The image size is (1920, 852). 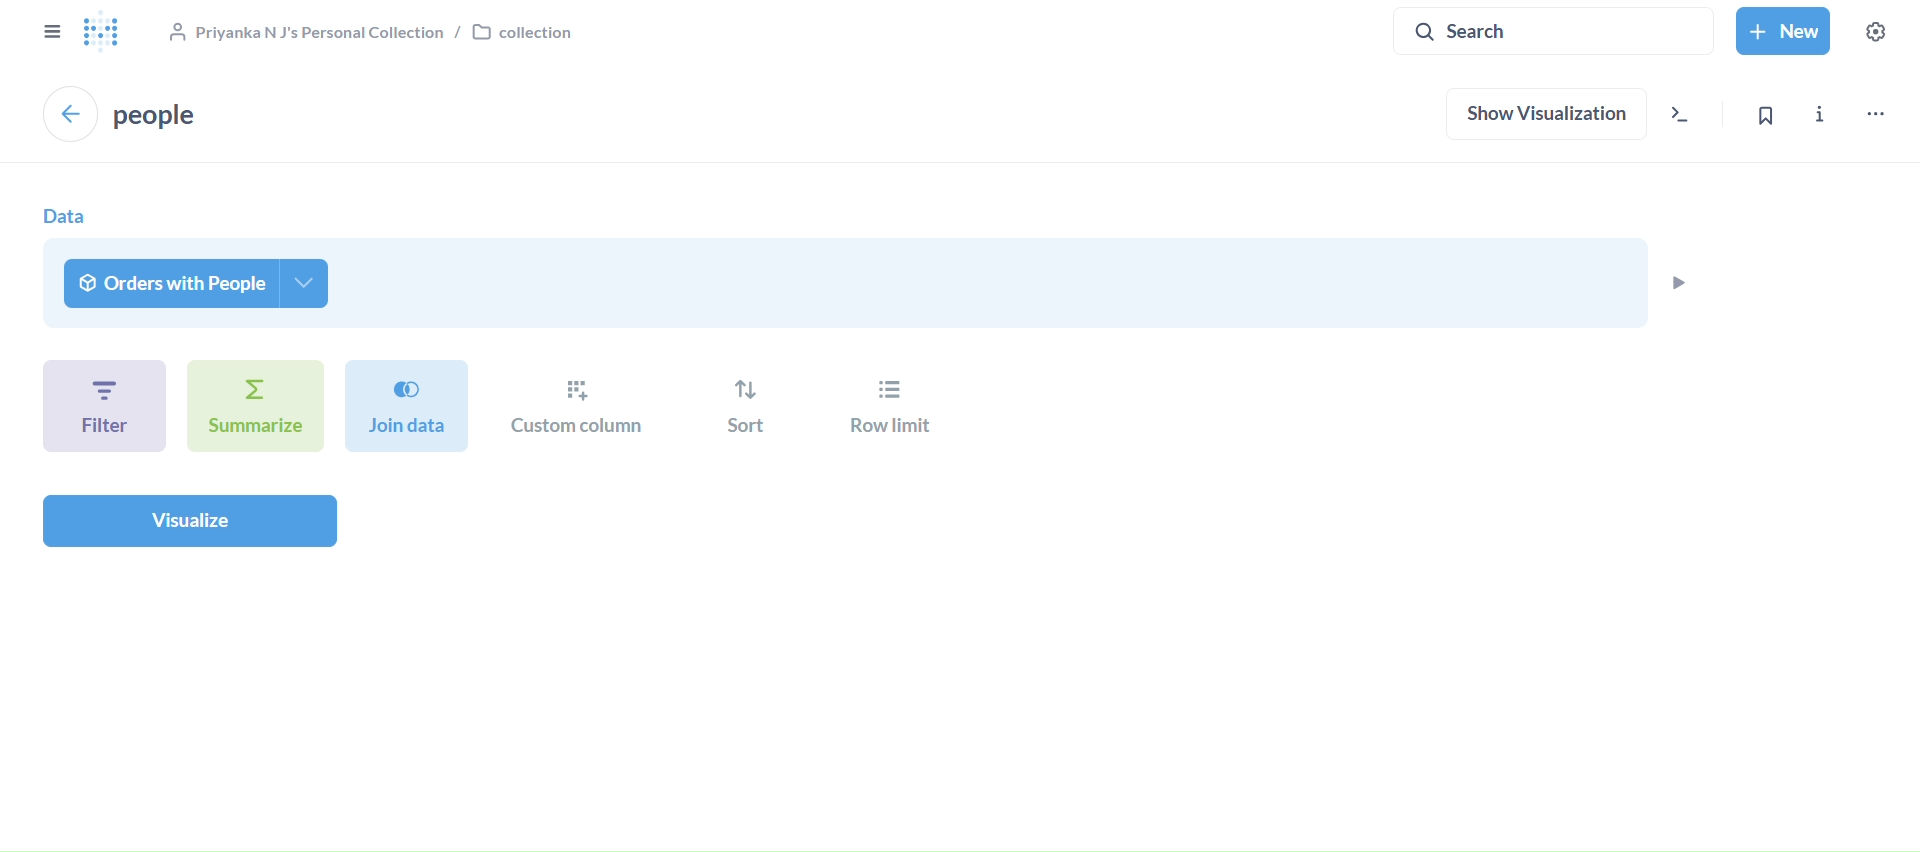 What do you see at coordinates (255, 406) in the screenshot?
I see `summarize` at bounding box center [255, 406].